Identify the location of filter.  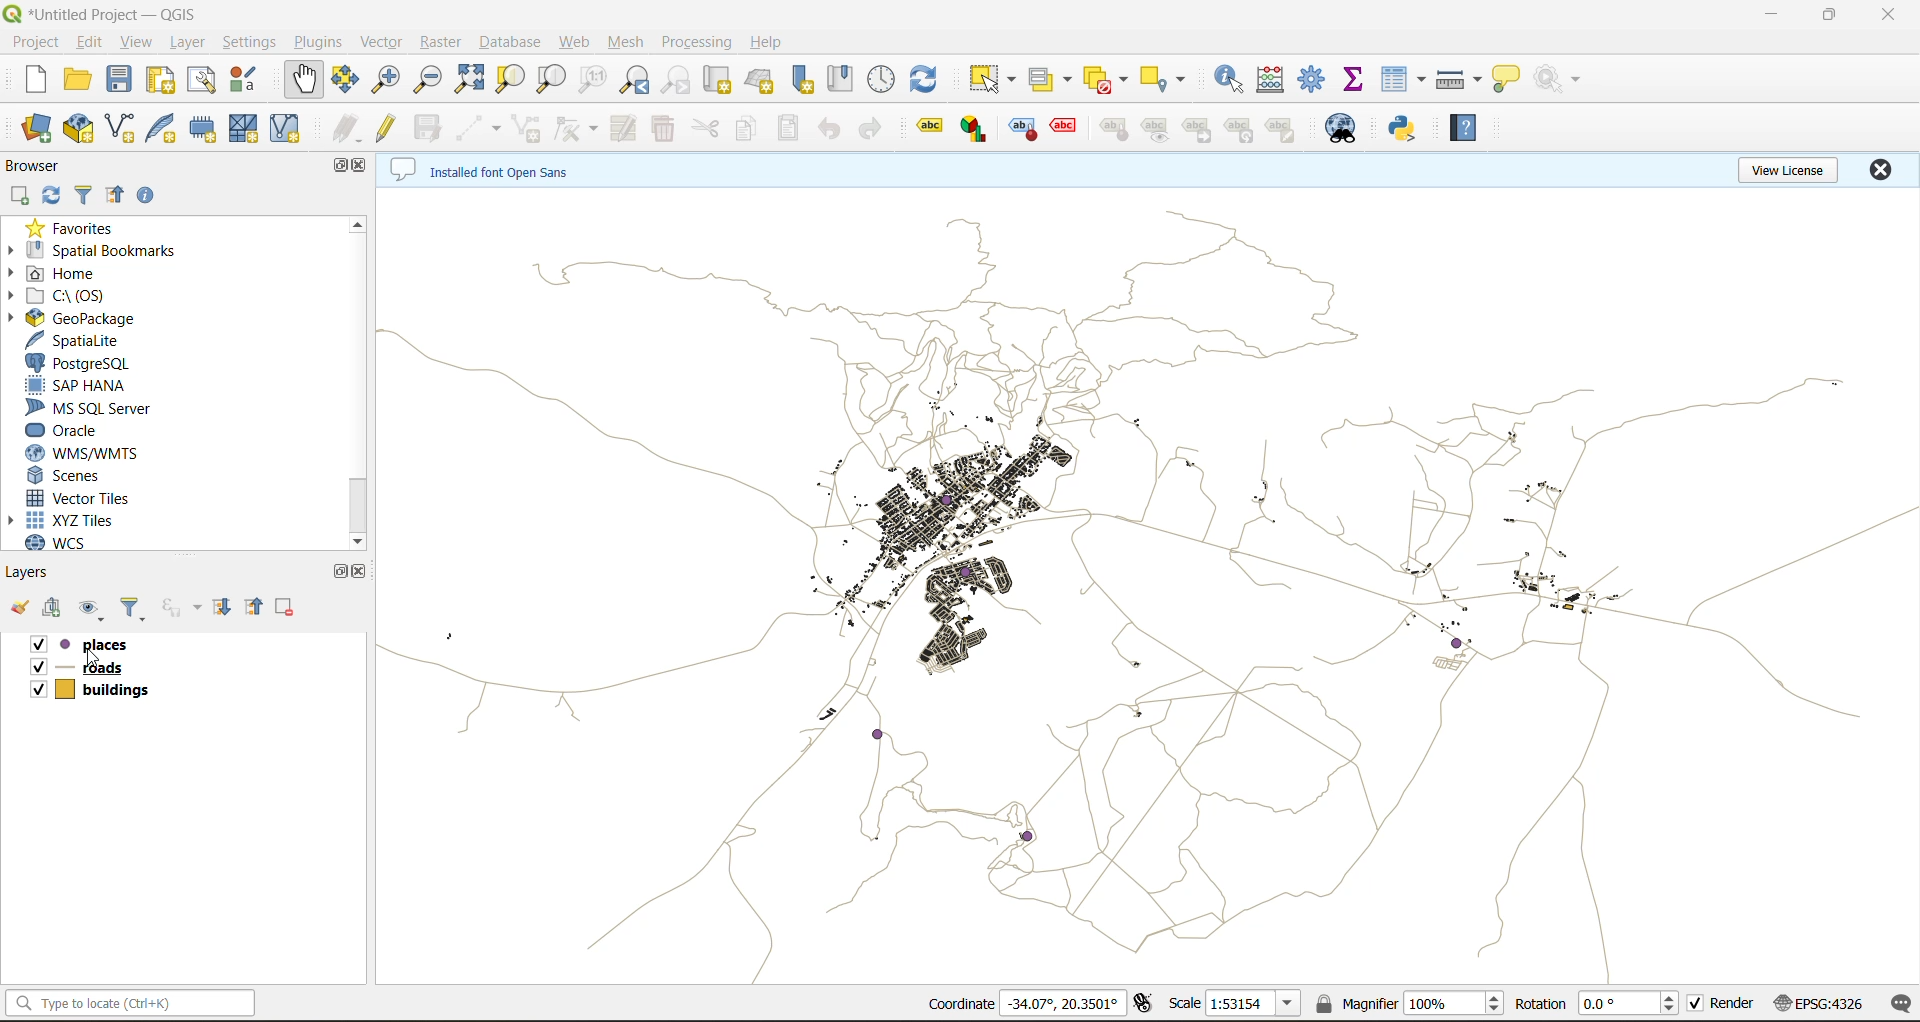
(78, 197).